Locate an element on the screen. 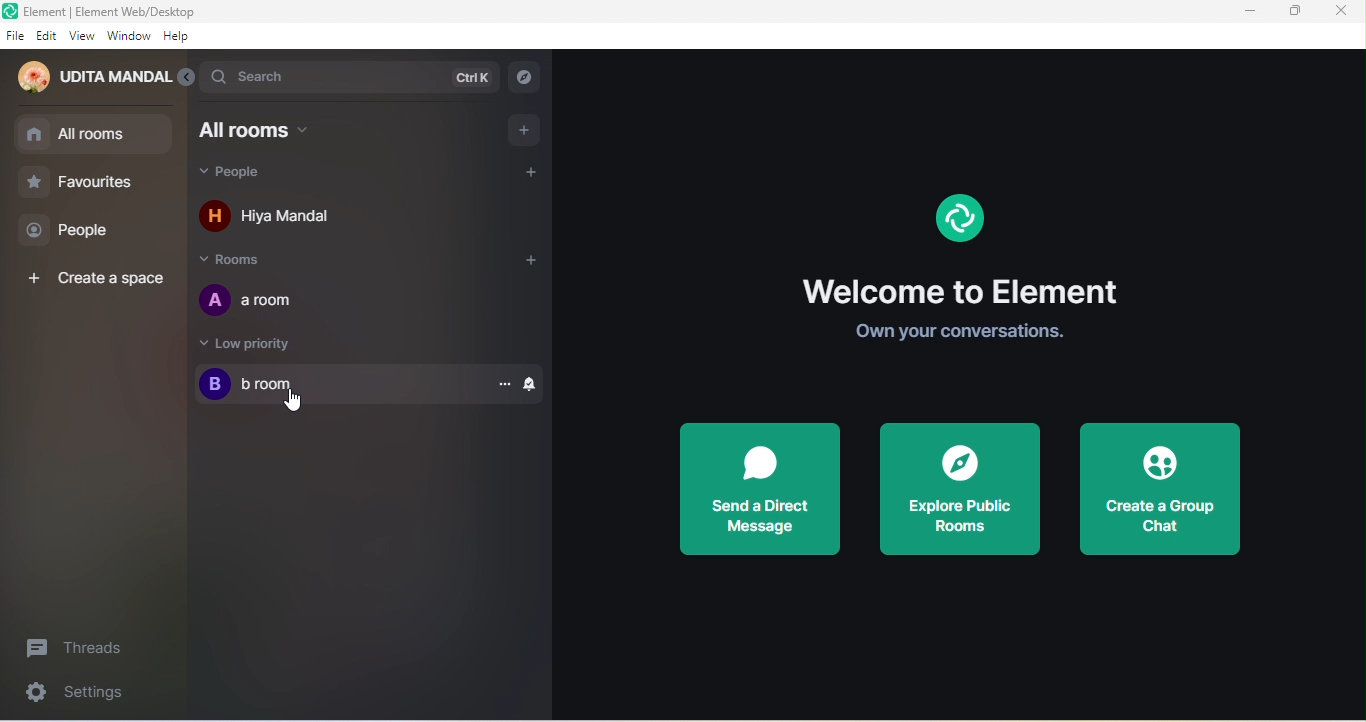  add people is located at coordinates (530, 172).